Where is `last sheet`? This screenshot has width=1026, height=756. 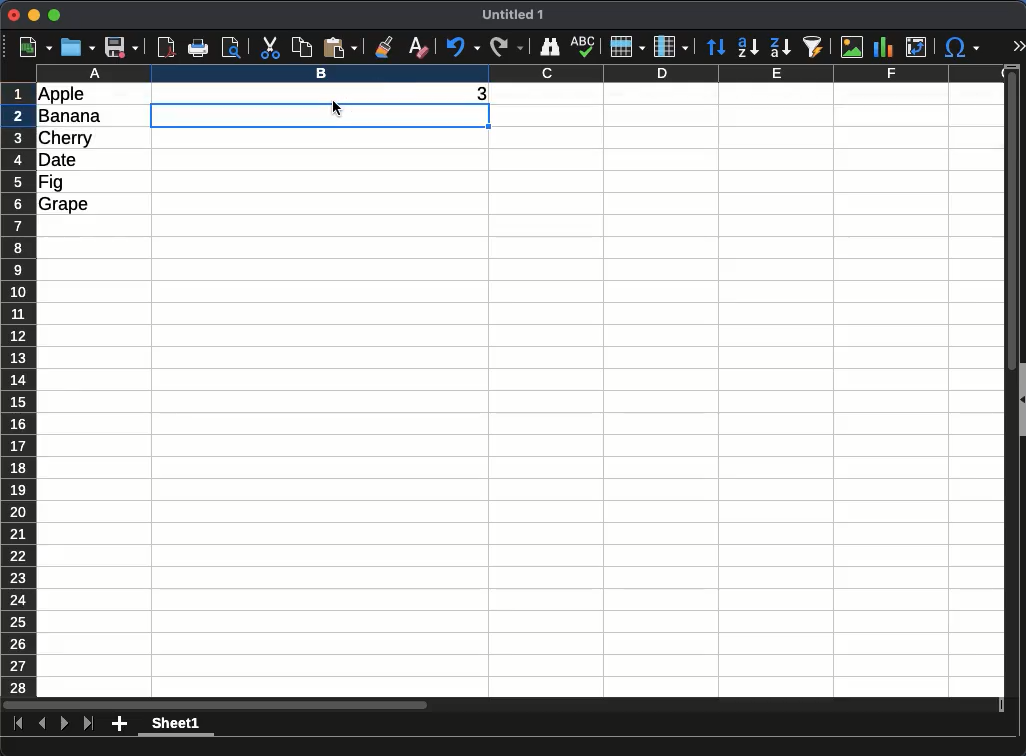
last sheet is located at coordinates (89, 724).